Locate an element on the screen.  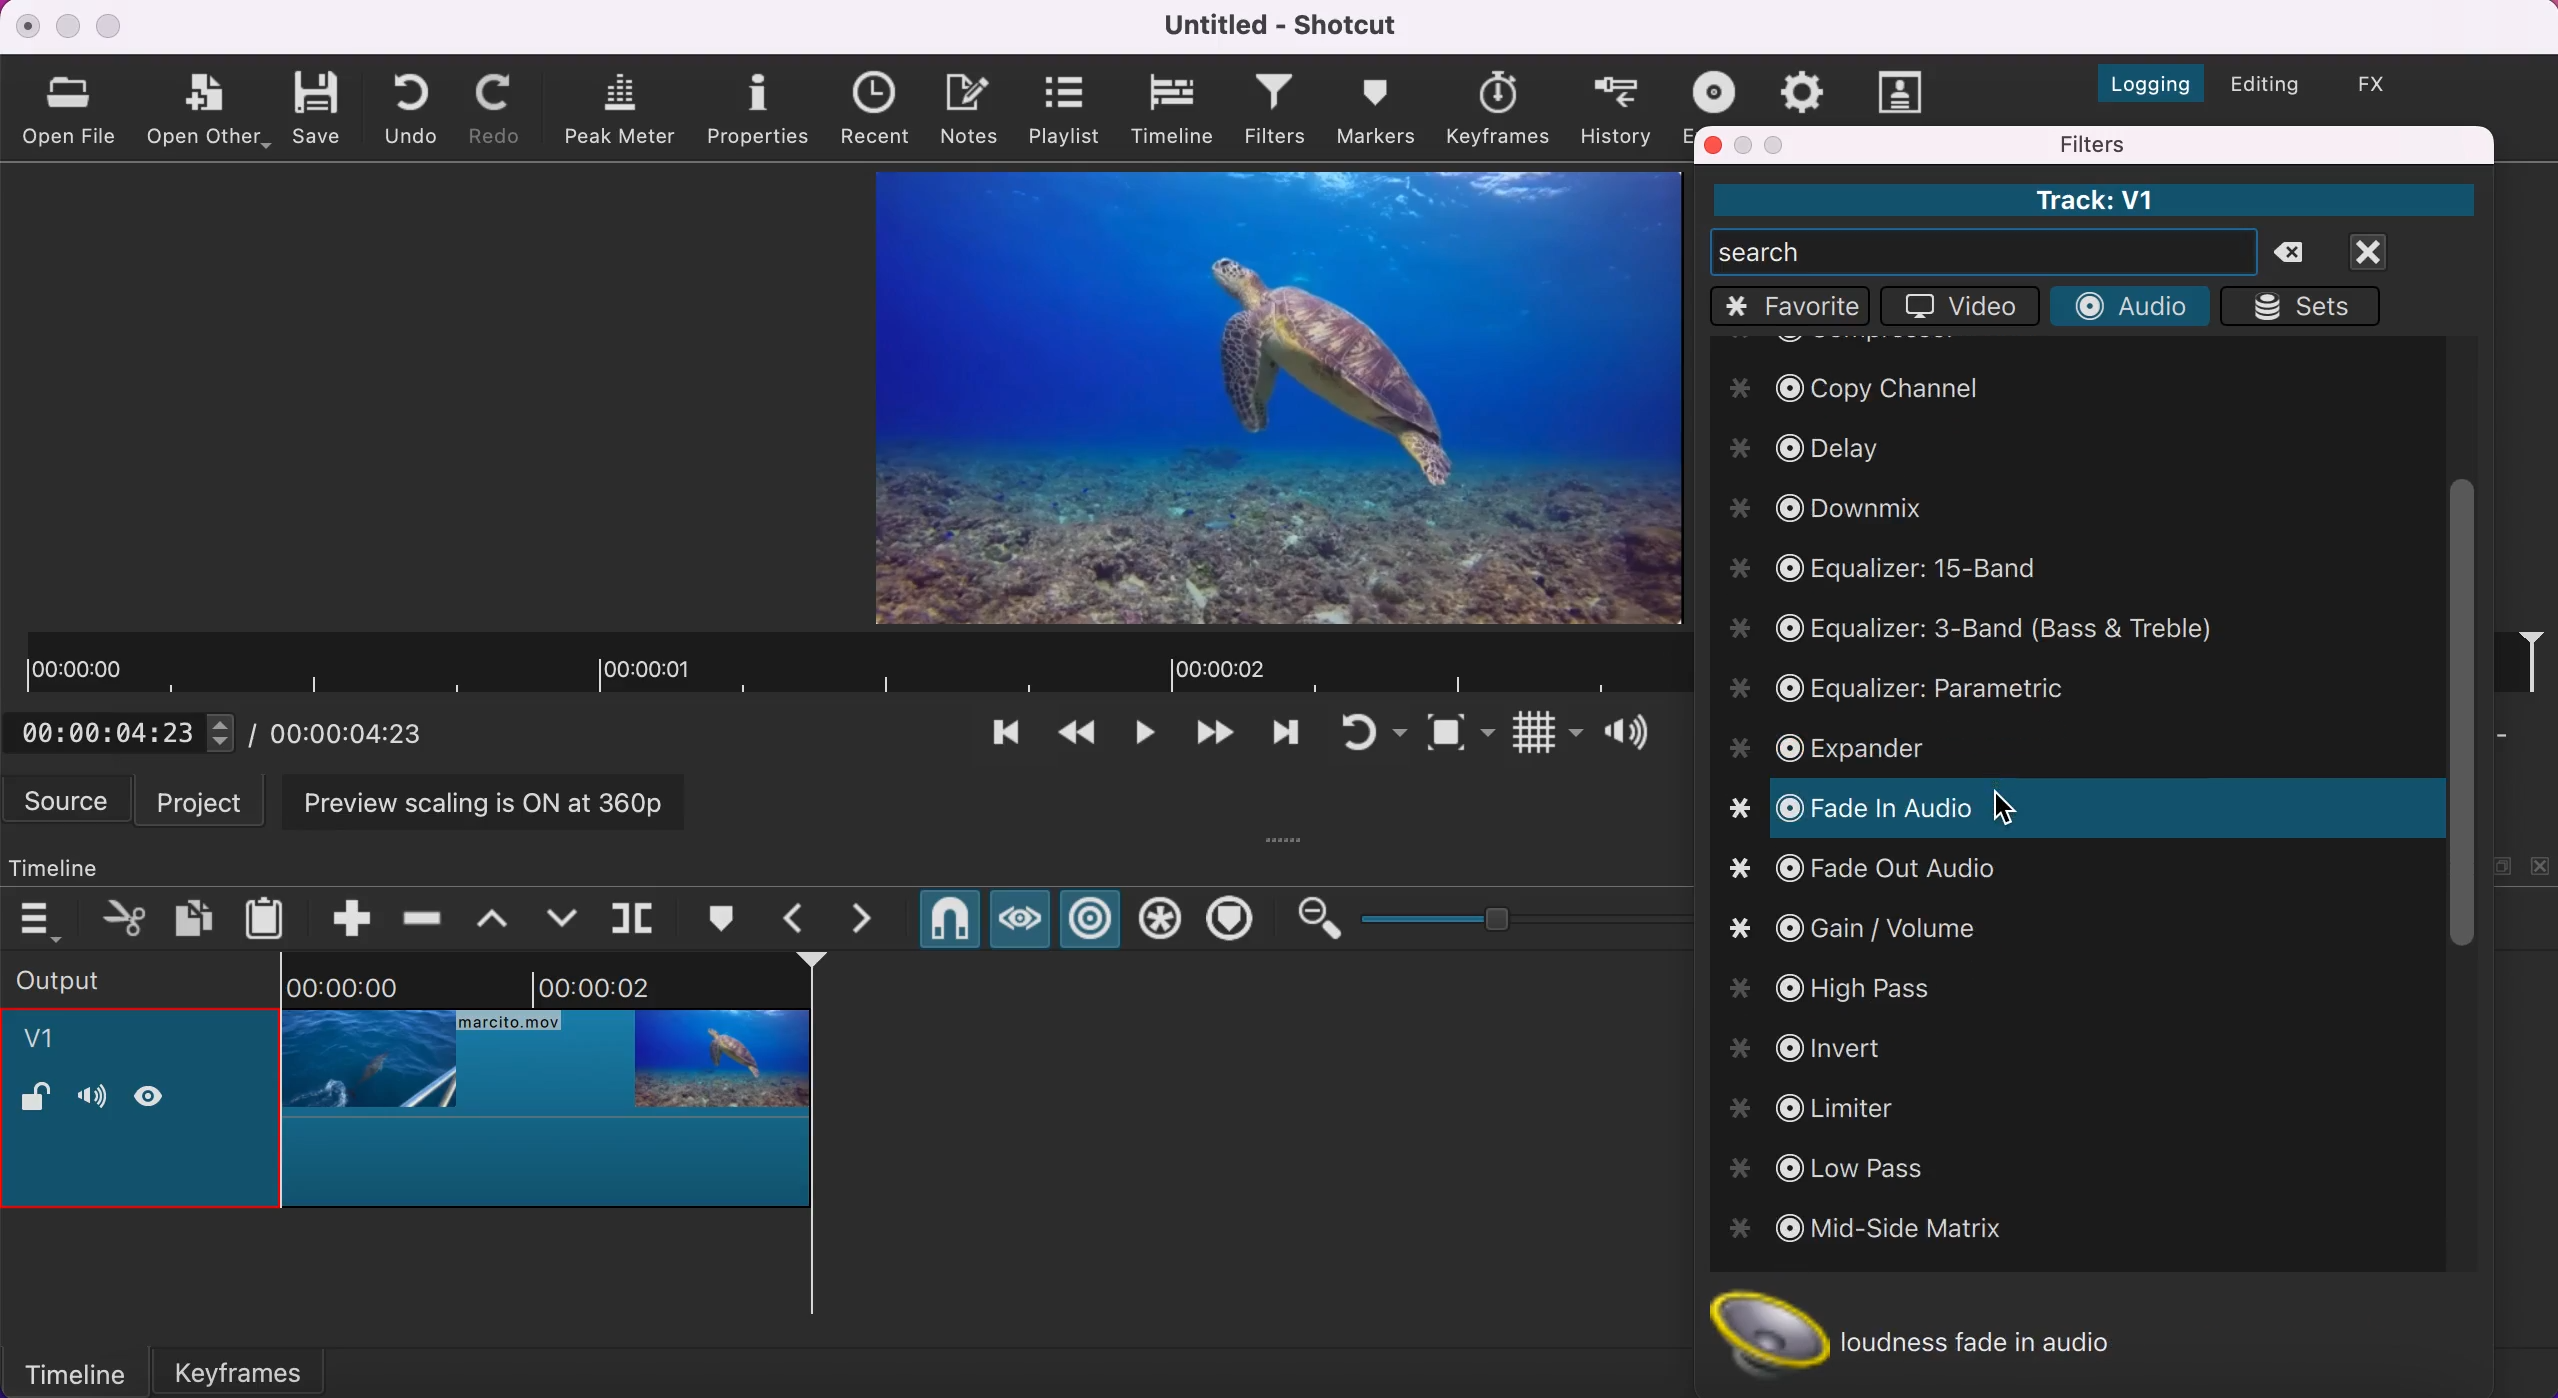
scrub while draggins is located at coordinates (1018, 924).